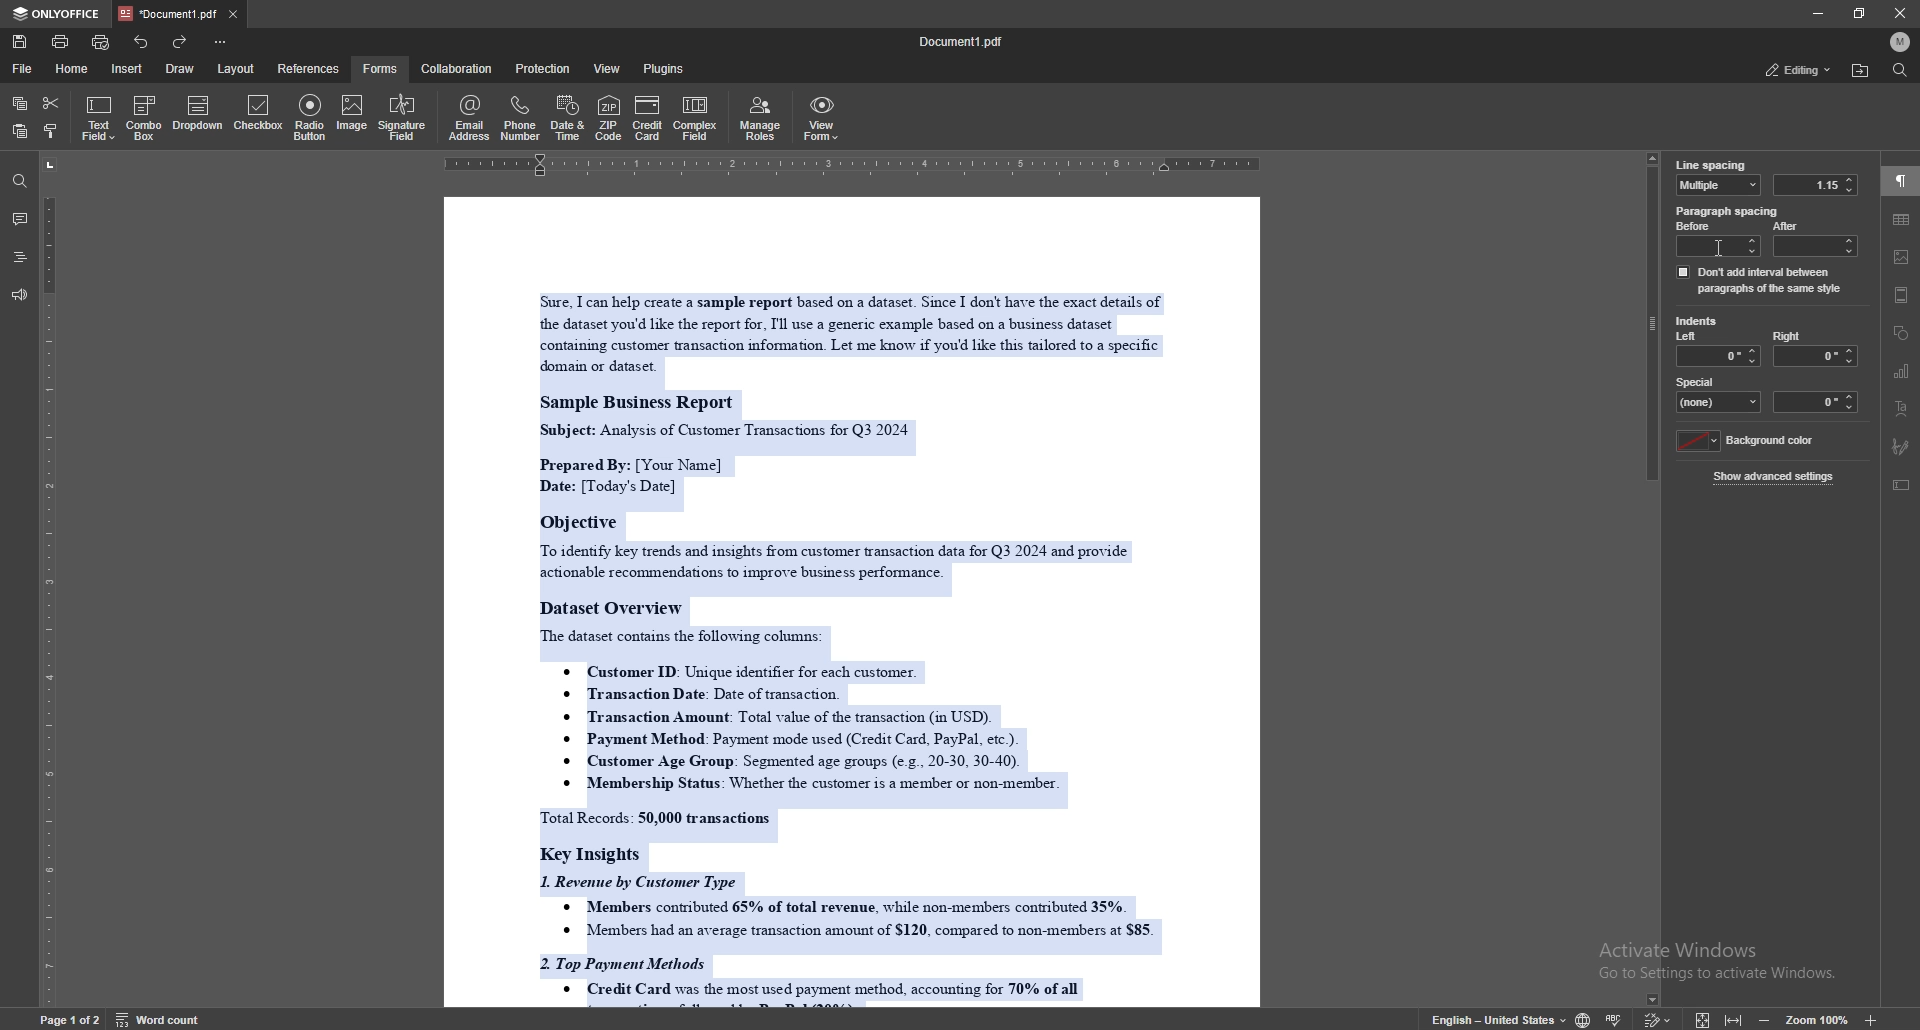 This screenshot has height=1030, width=1920. Describe the element at coordinates (198, 115) in the screenshot. I see `dropdown` at that location.